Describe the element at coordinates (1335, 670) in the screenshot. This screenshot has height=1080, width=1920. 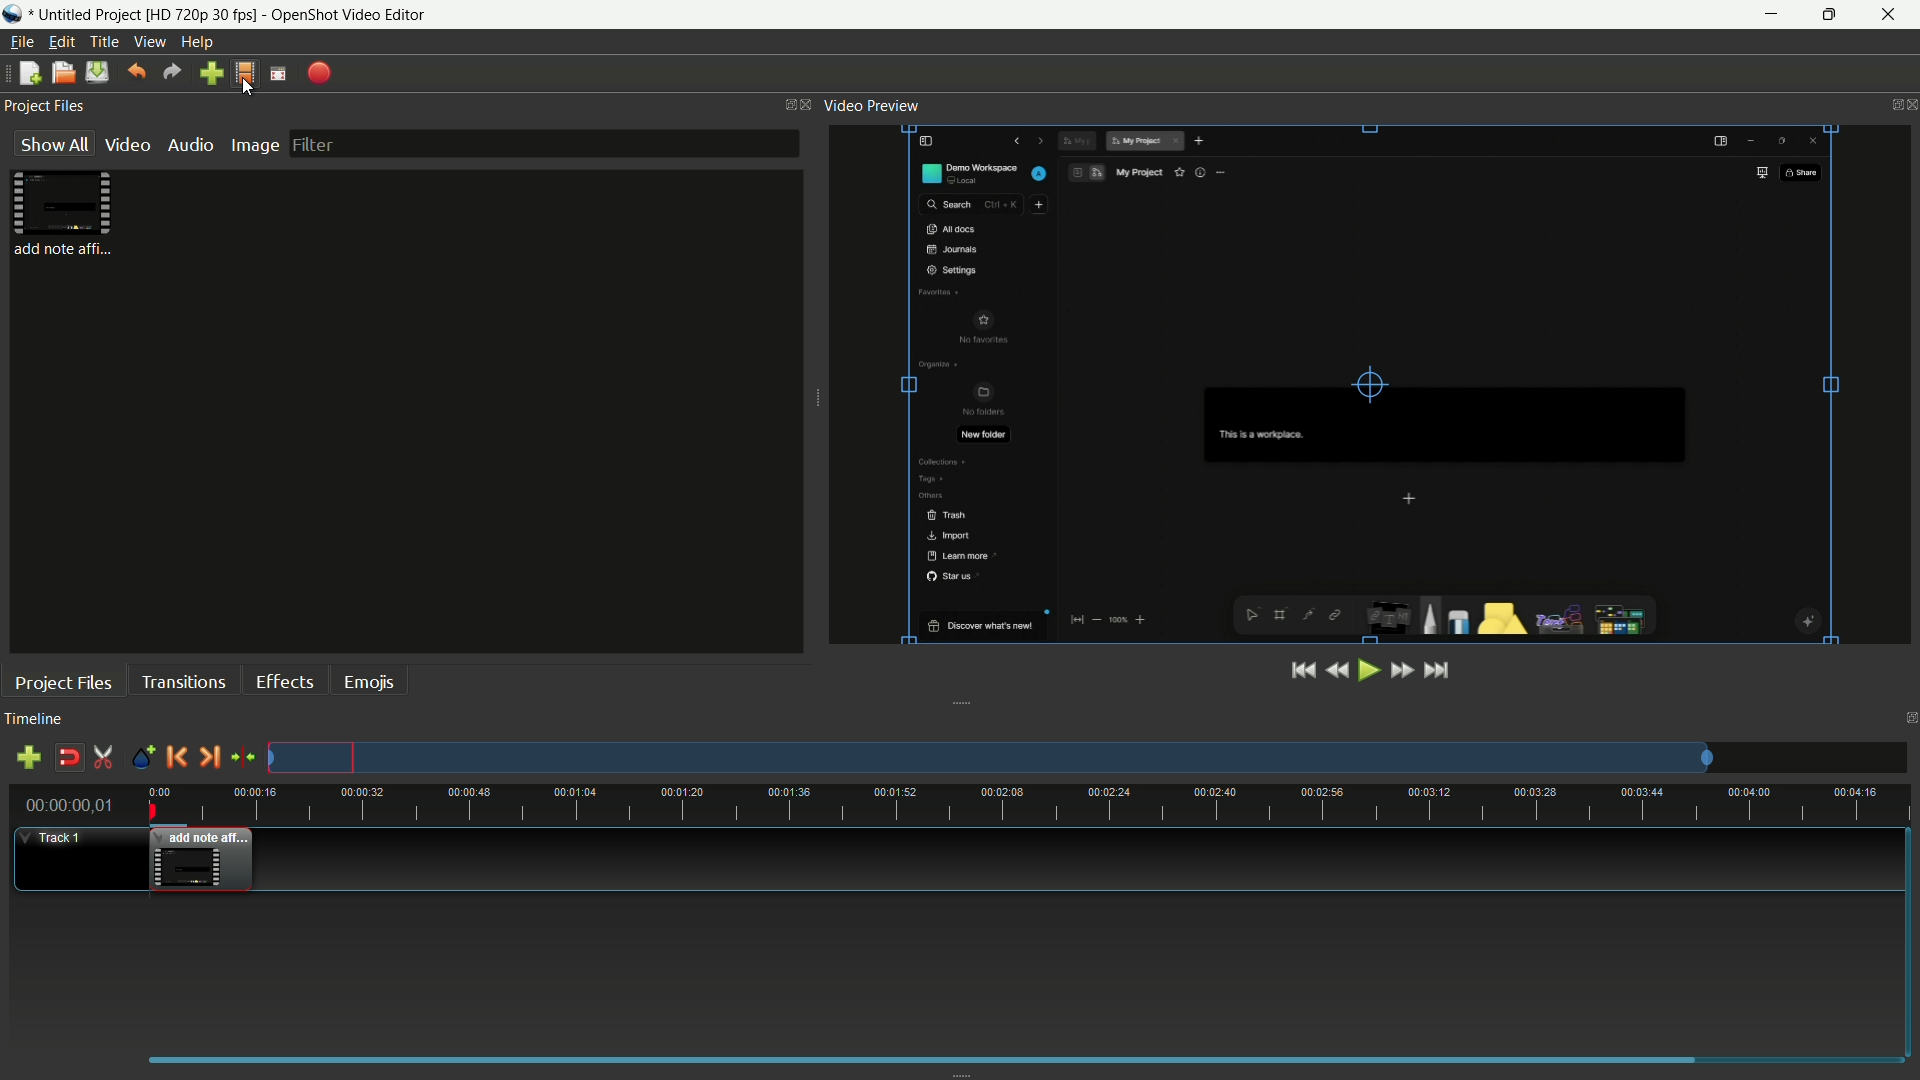
I see `rewind` at that location.